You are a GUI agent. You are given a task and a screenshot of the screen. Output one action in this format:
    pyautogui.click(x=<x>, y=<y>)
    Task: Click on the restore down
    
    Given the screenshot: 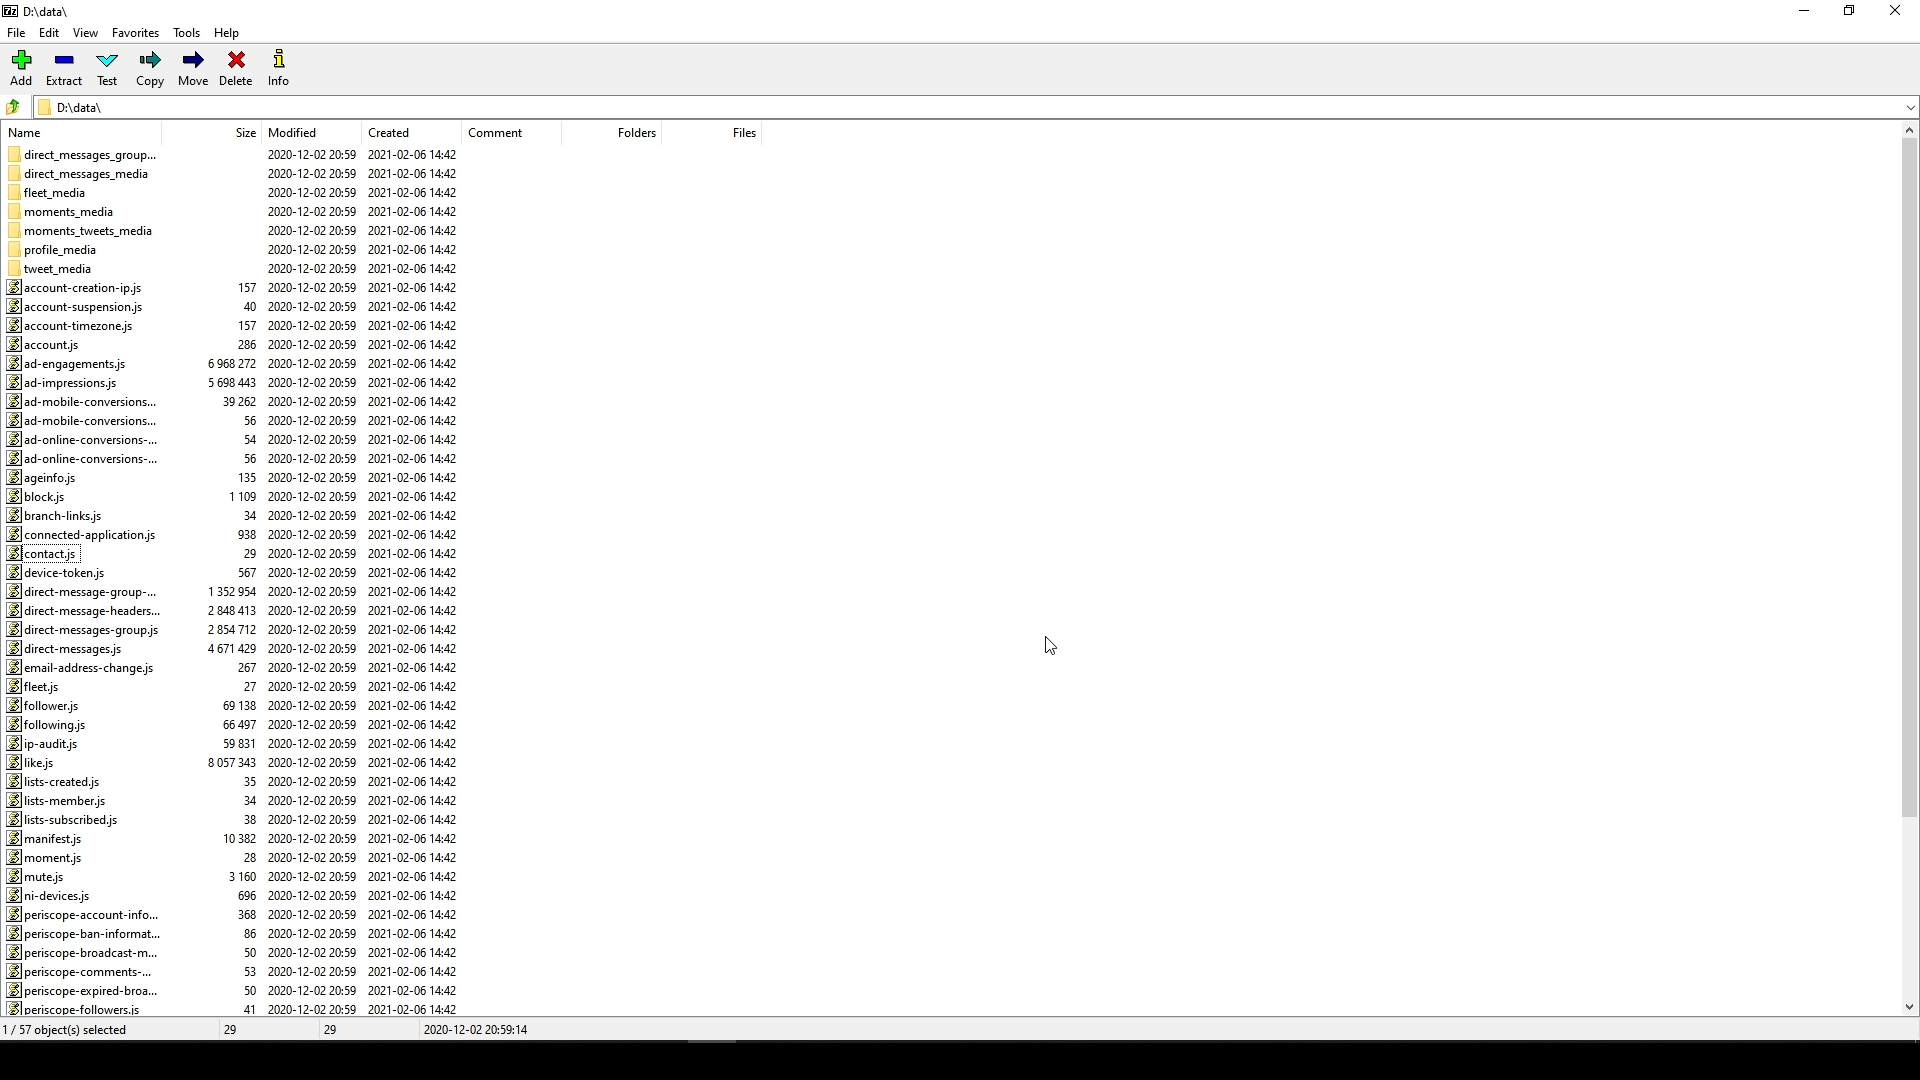 What is the action you would take?
    pyautogui.click(x=1855, y=12)
    